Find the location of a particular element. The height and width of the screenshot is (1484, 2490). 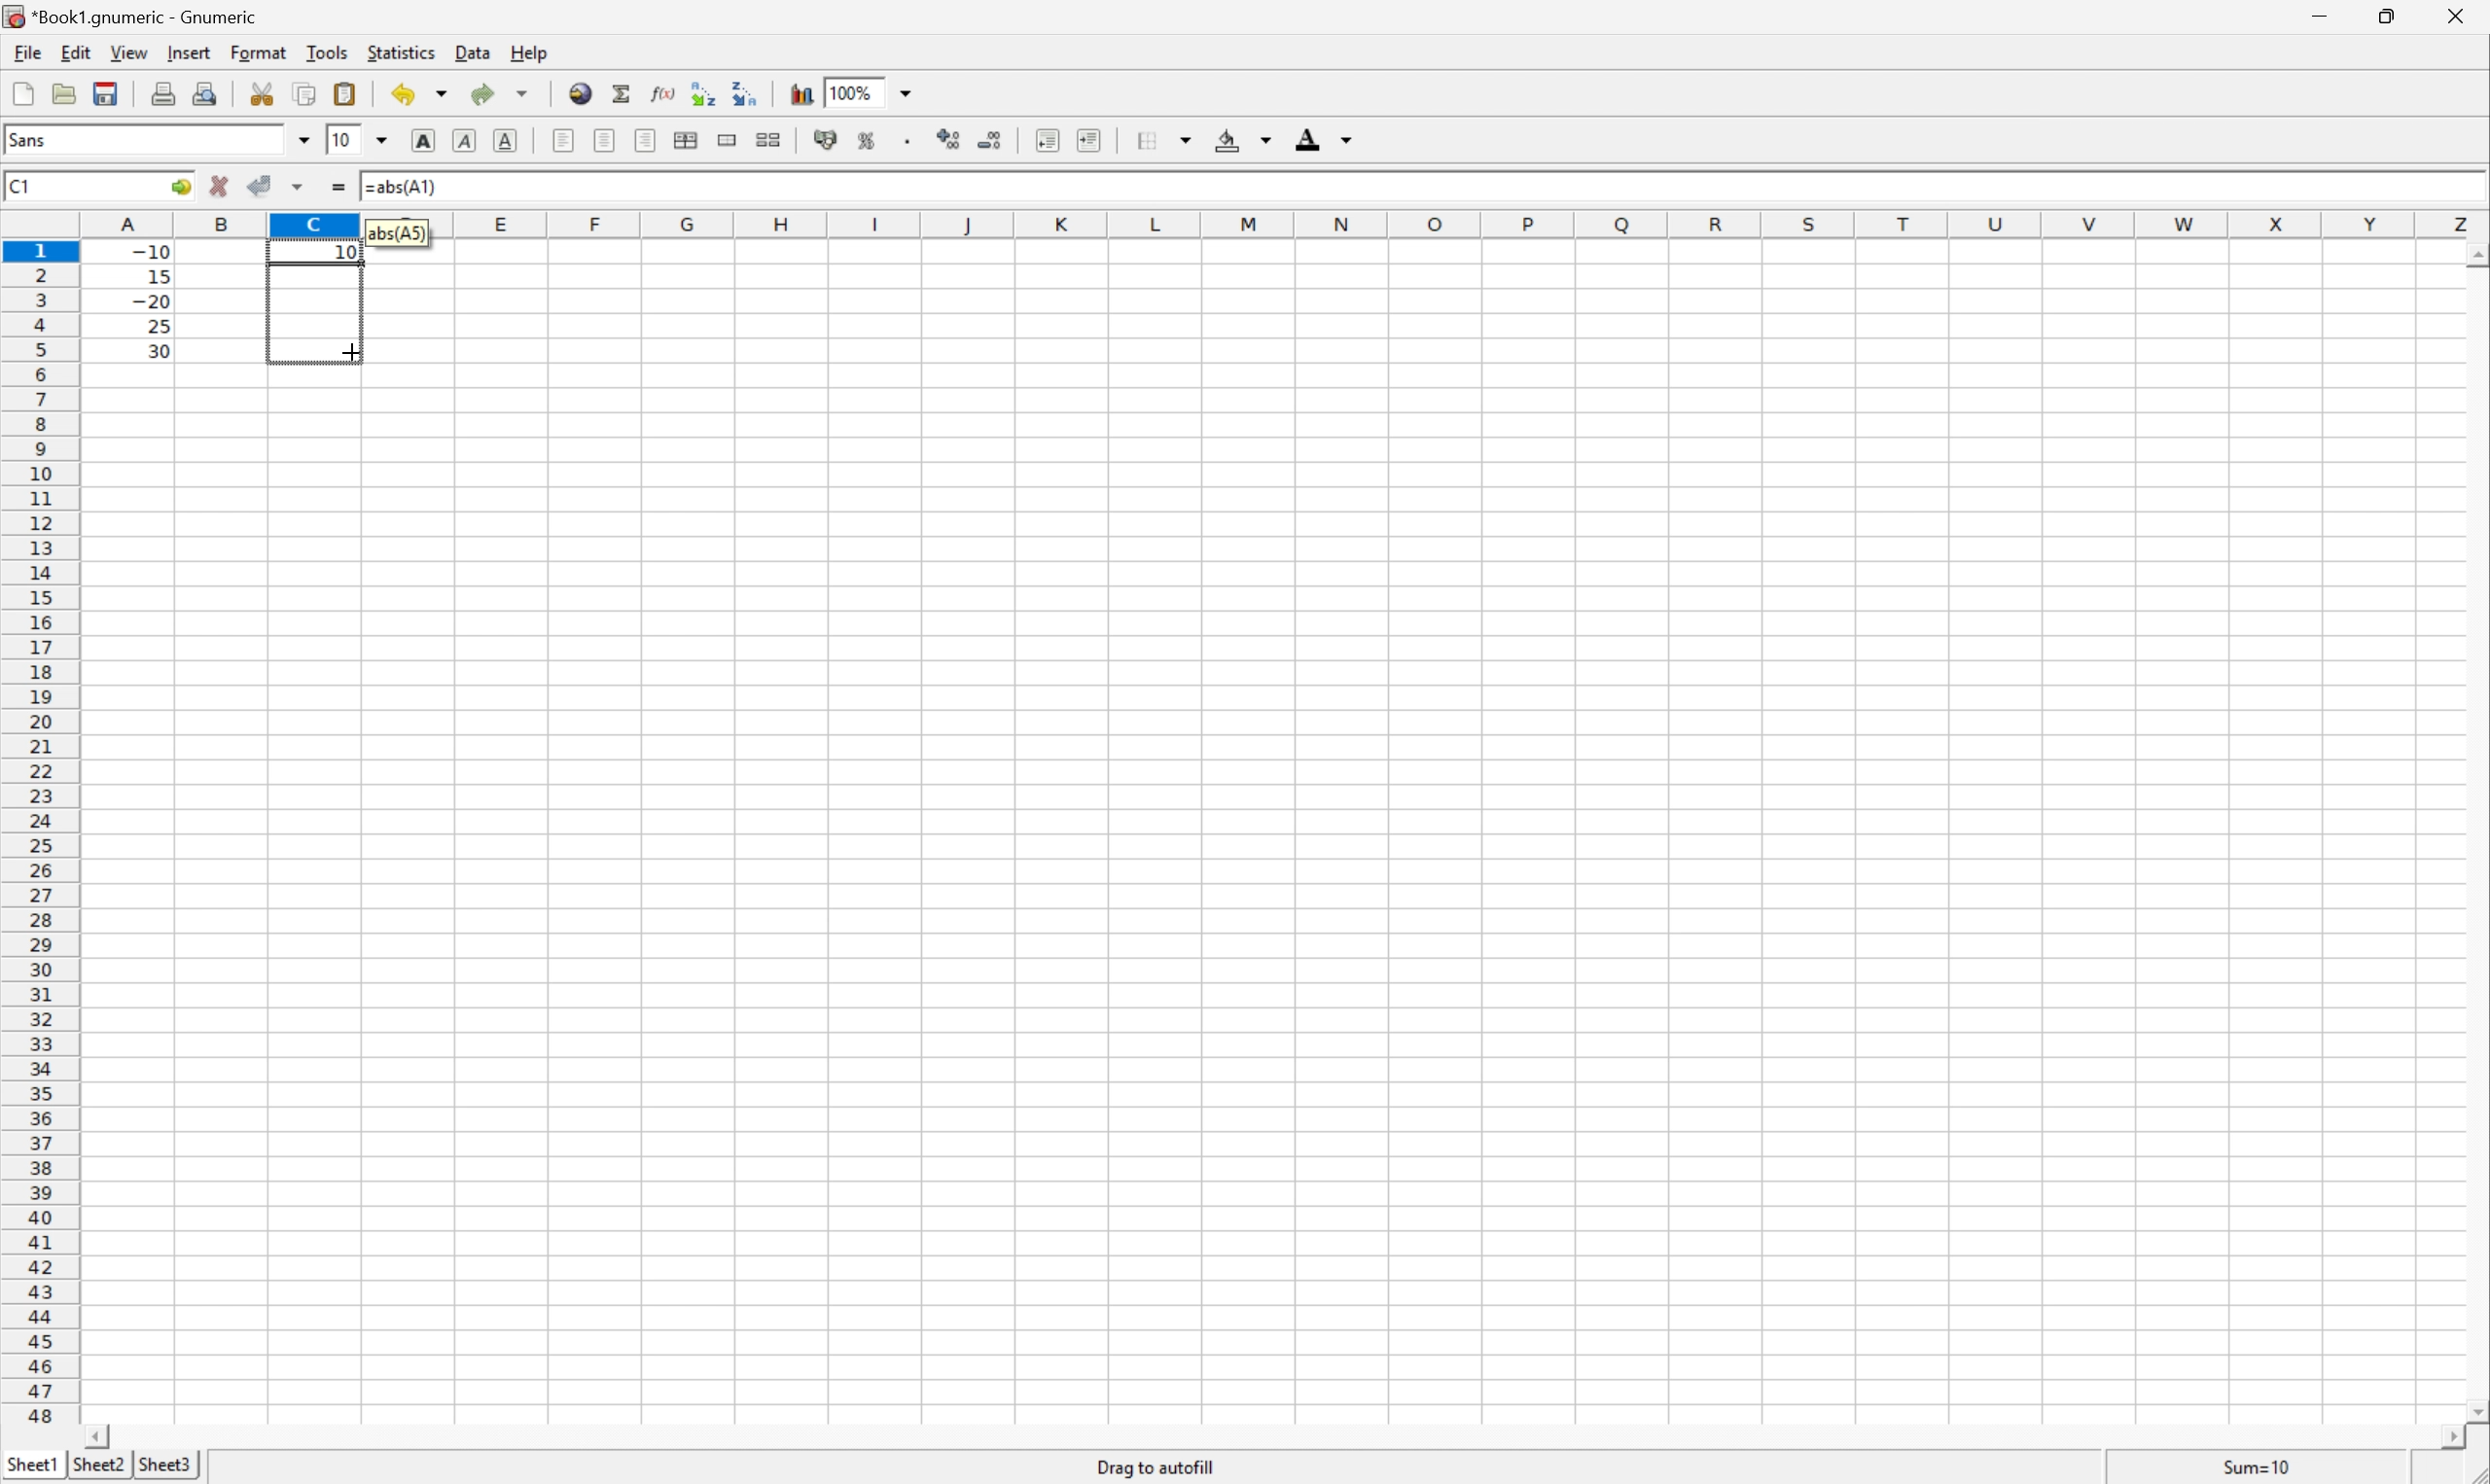

C1 is located at coordinates (22, 184).